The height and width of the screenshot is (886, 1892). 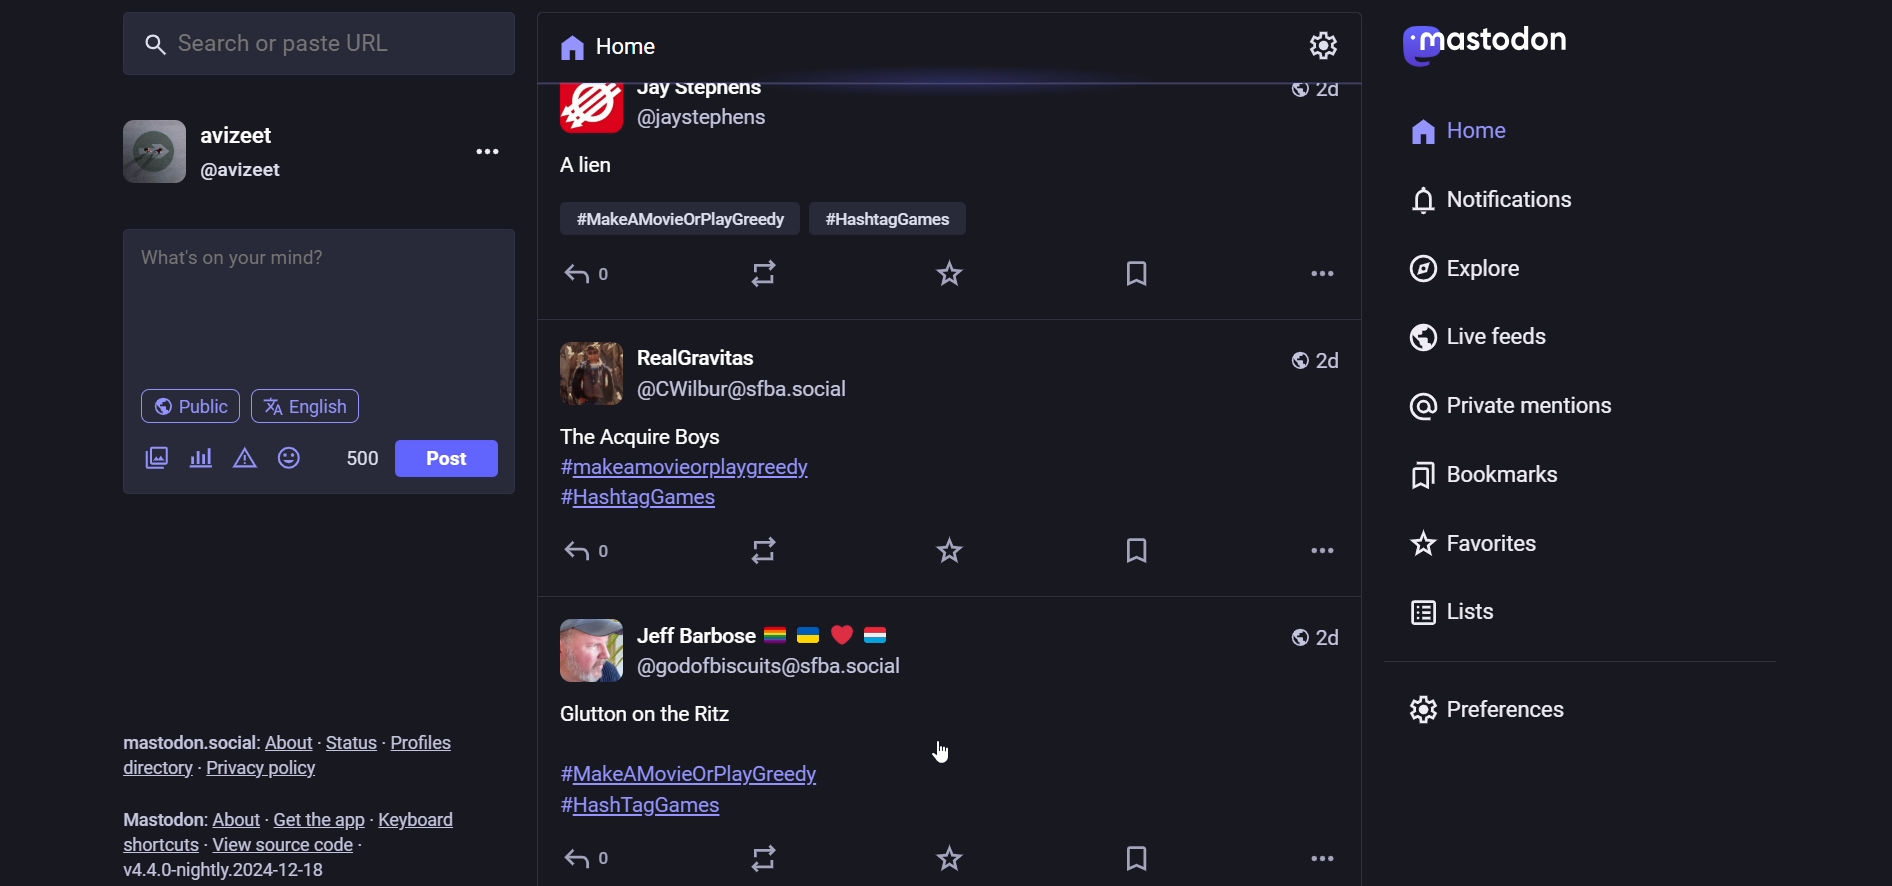 I want to click on day, so click(x=1313, y=360).